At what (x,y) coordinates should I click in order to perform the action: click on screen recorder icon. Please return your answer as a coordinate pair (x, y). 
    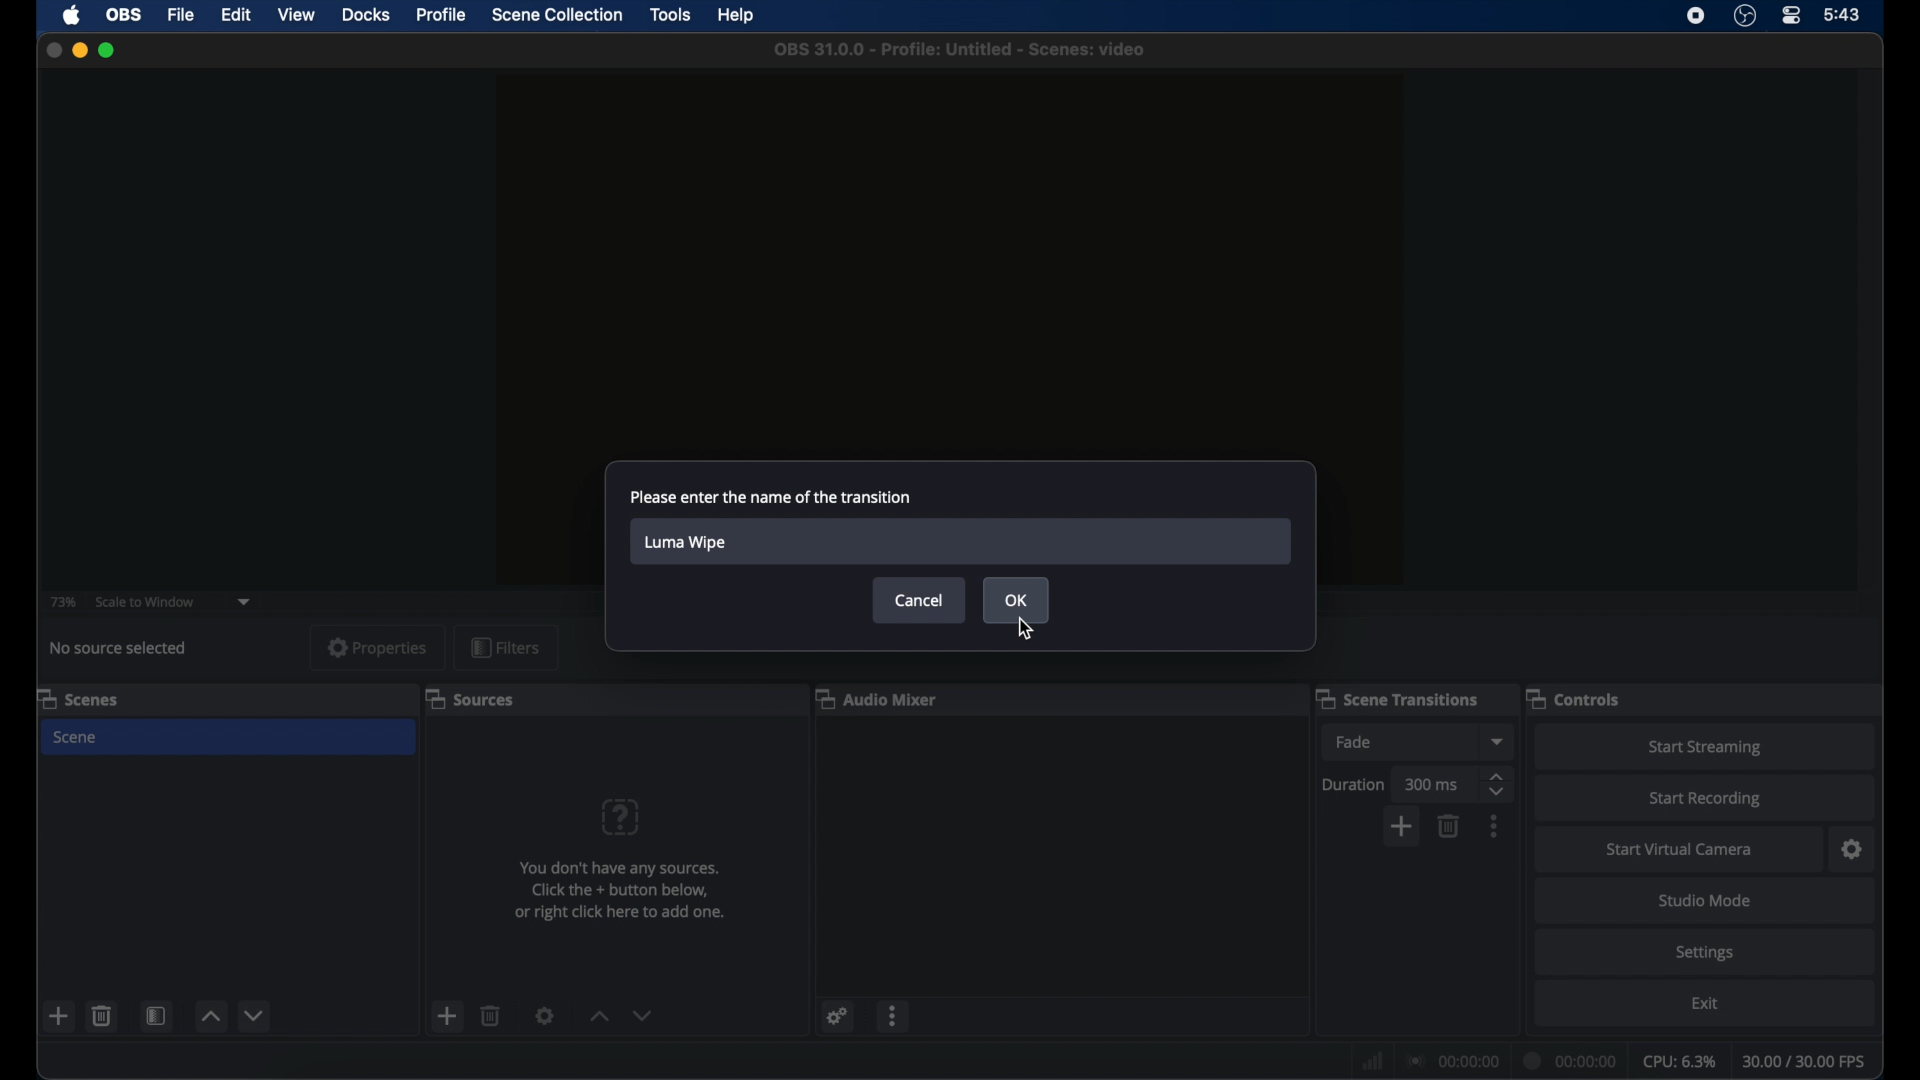
    Looking at the image, I should click on (1694, 16).